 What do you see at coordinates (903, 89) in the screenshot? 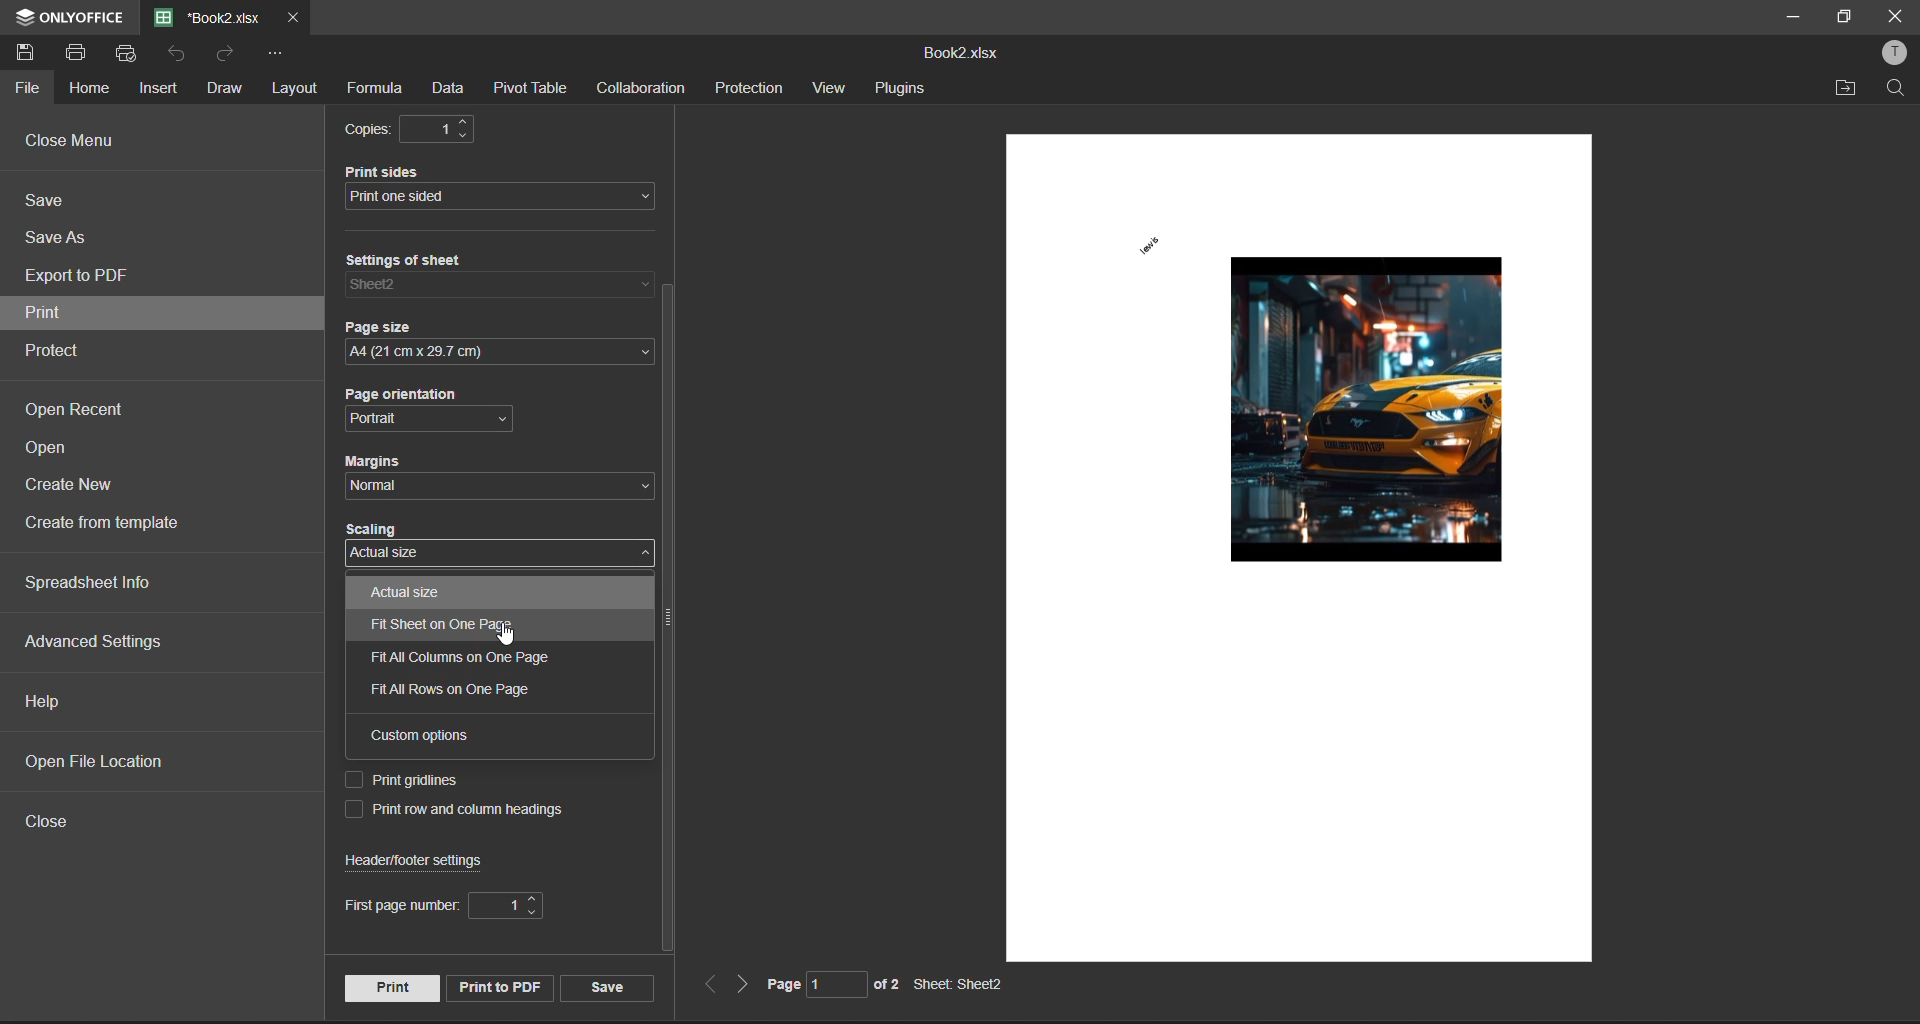
I see `plugins` at bounding box center [903, 89].